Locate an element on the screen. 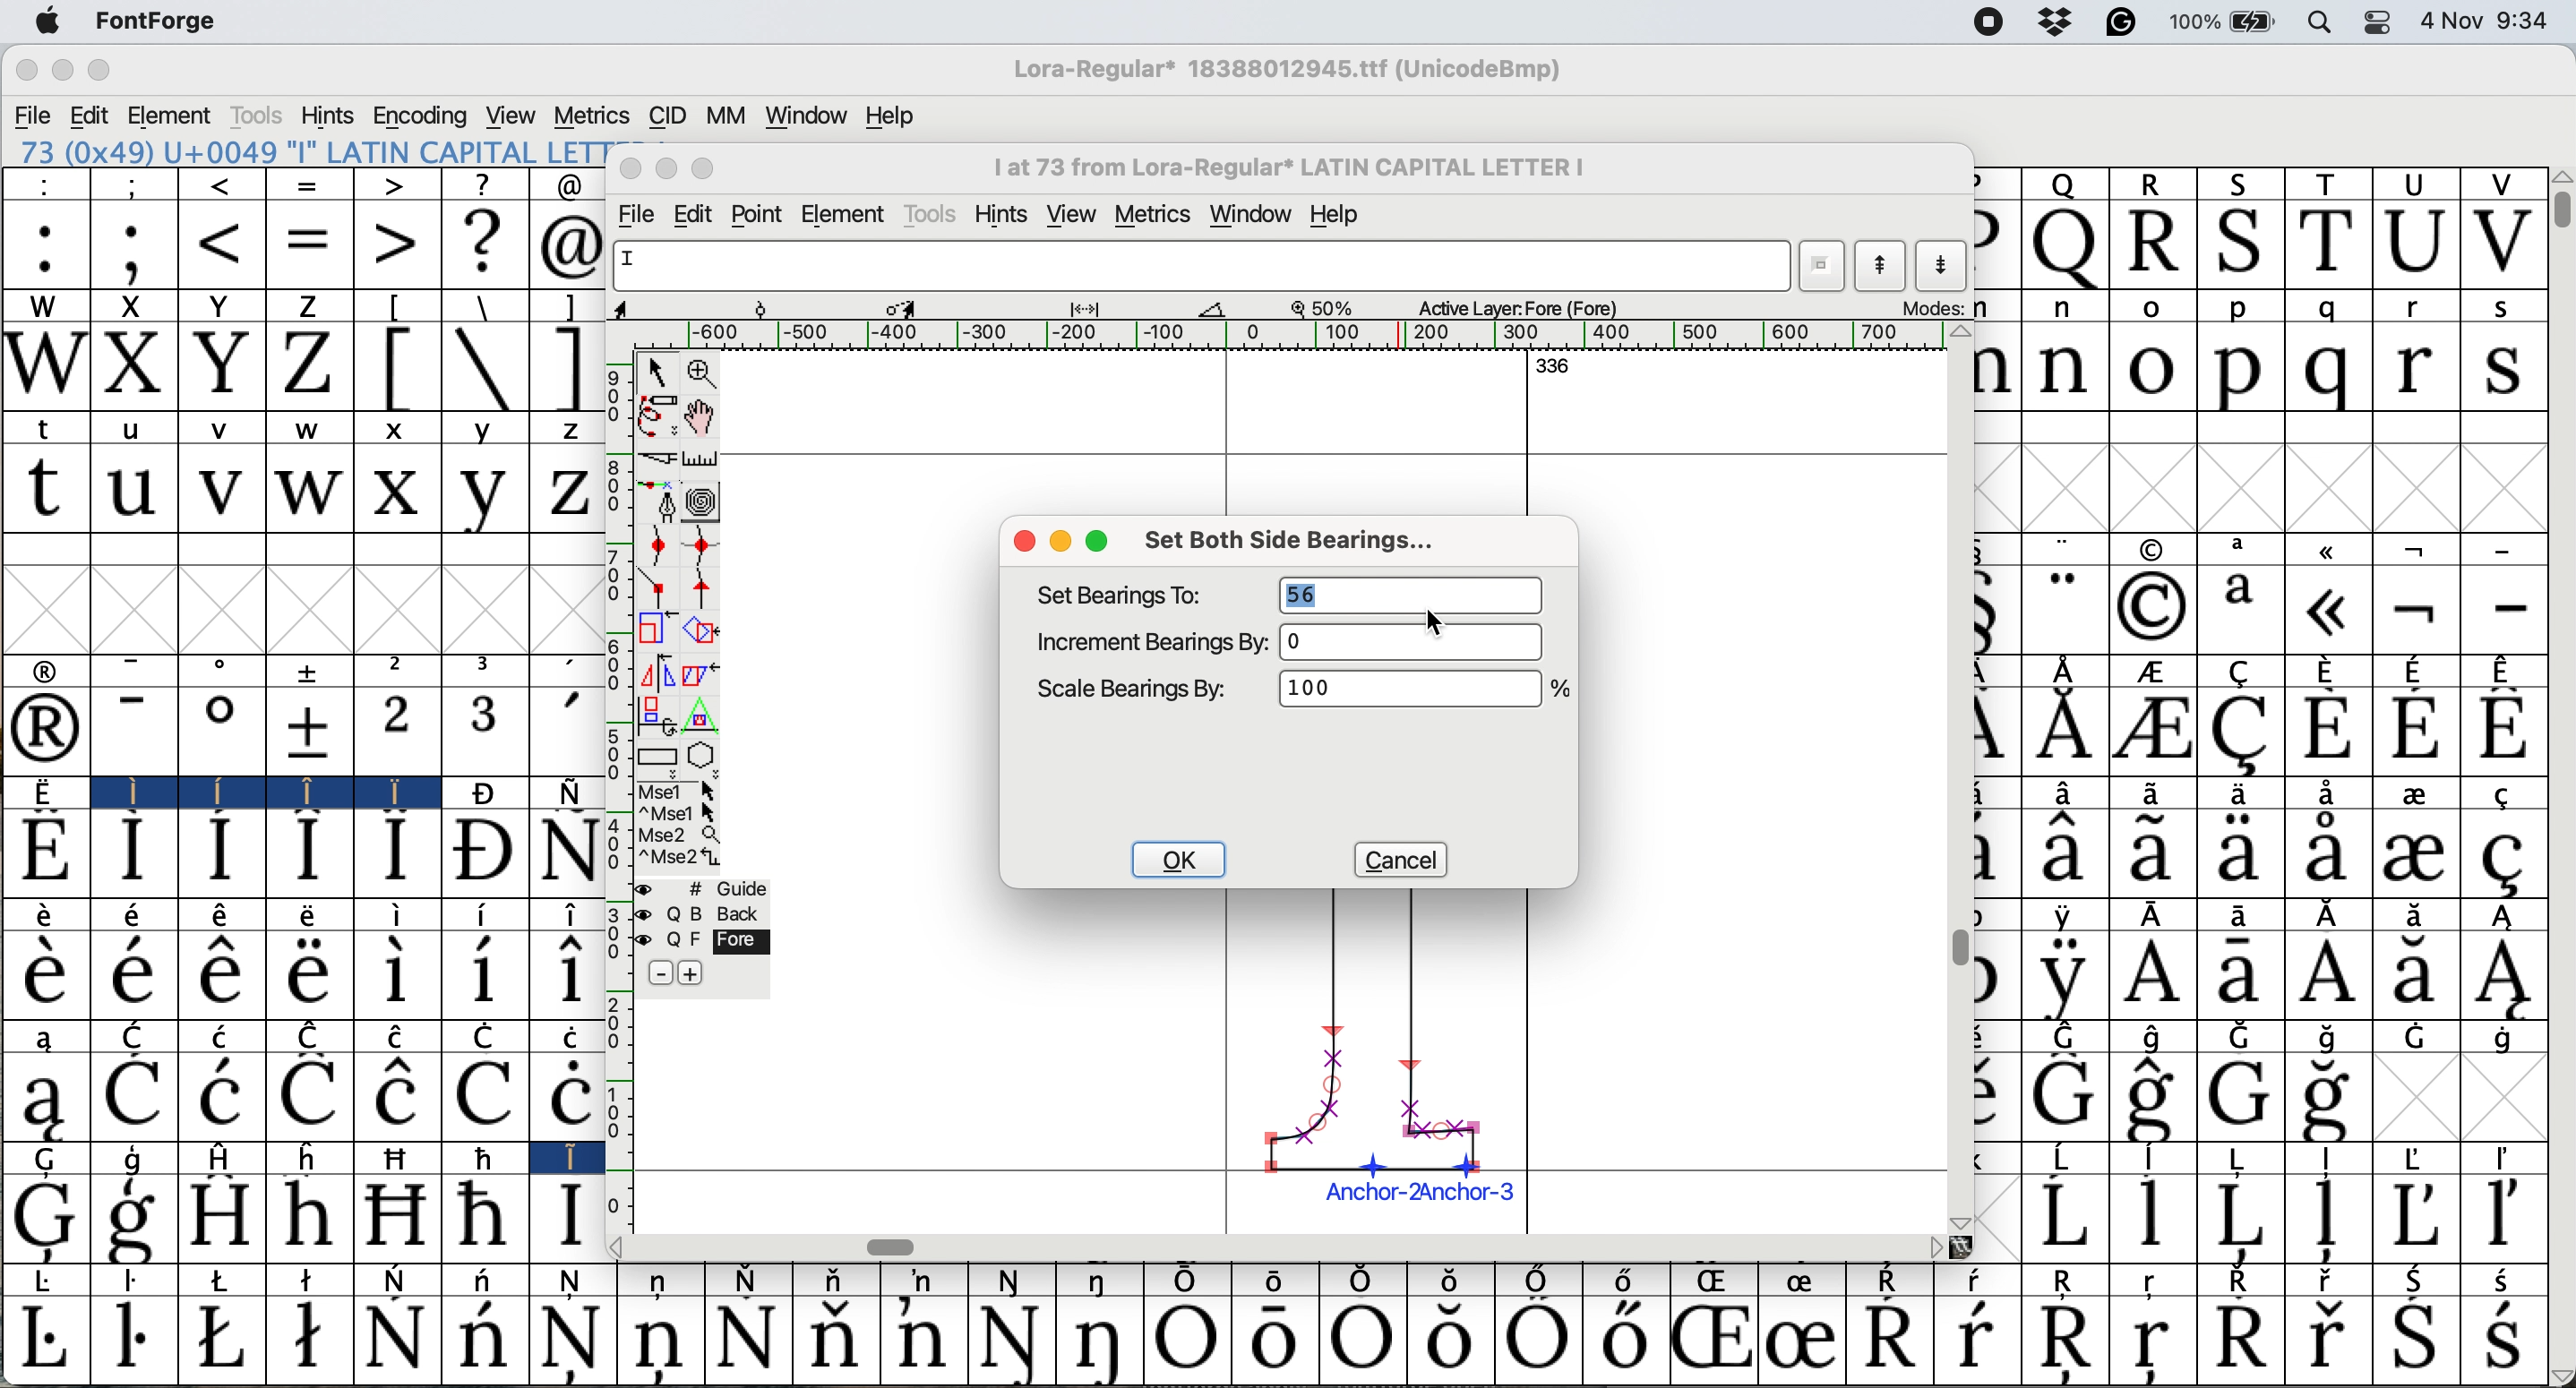 This screenshot has width=2576, height=1388. C is located at coordinates (133, 1034).